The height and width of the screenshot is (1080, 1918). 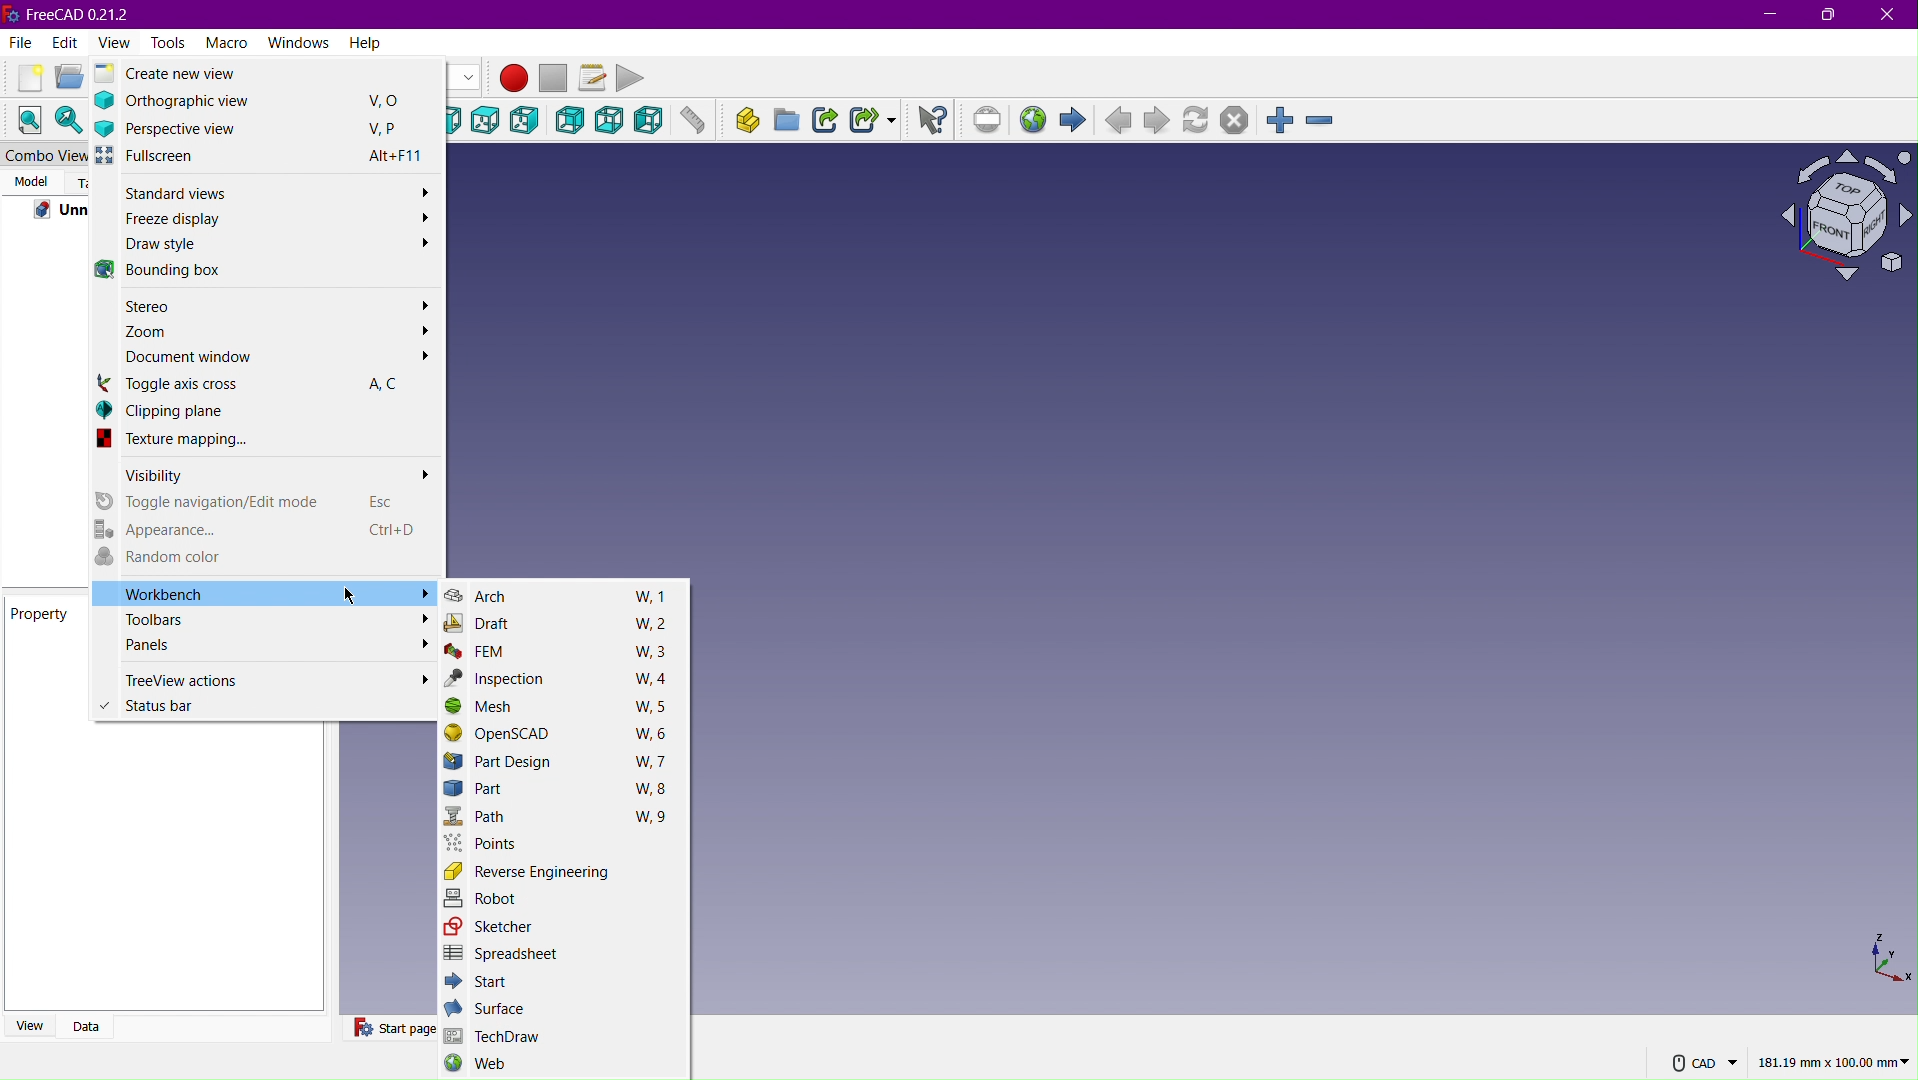 I want to click on Zoom In, so click(x=1281, y=120).